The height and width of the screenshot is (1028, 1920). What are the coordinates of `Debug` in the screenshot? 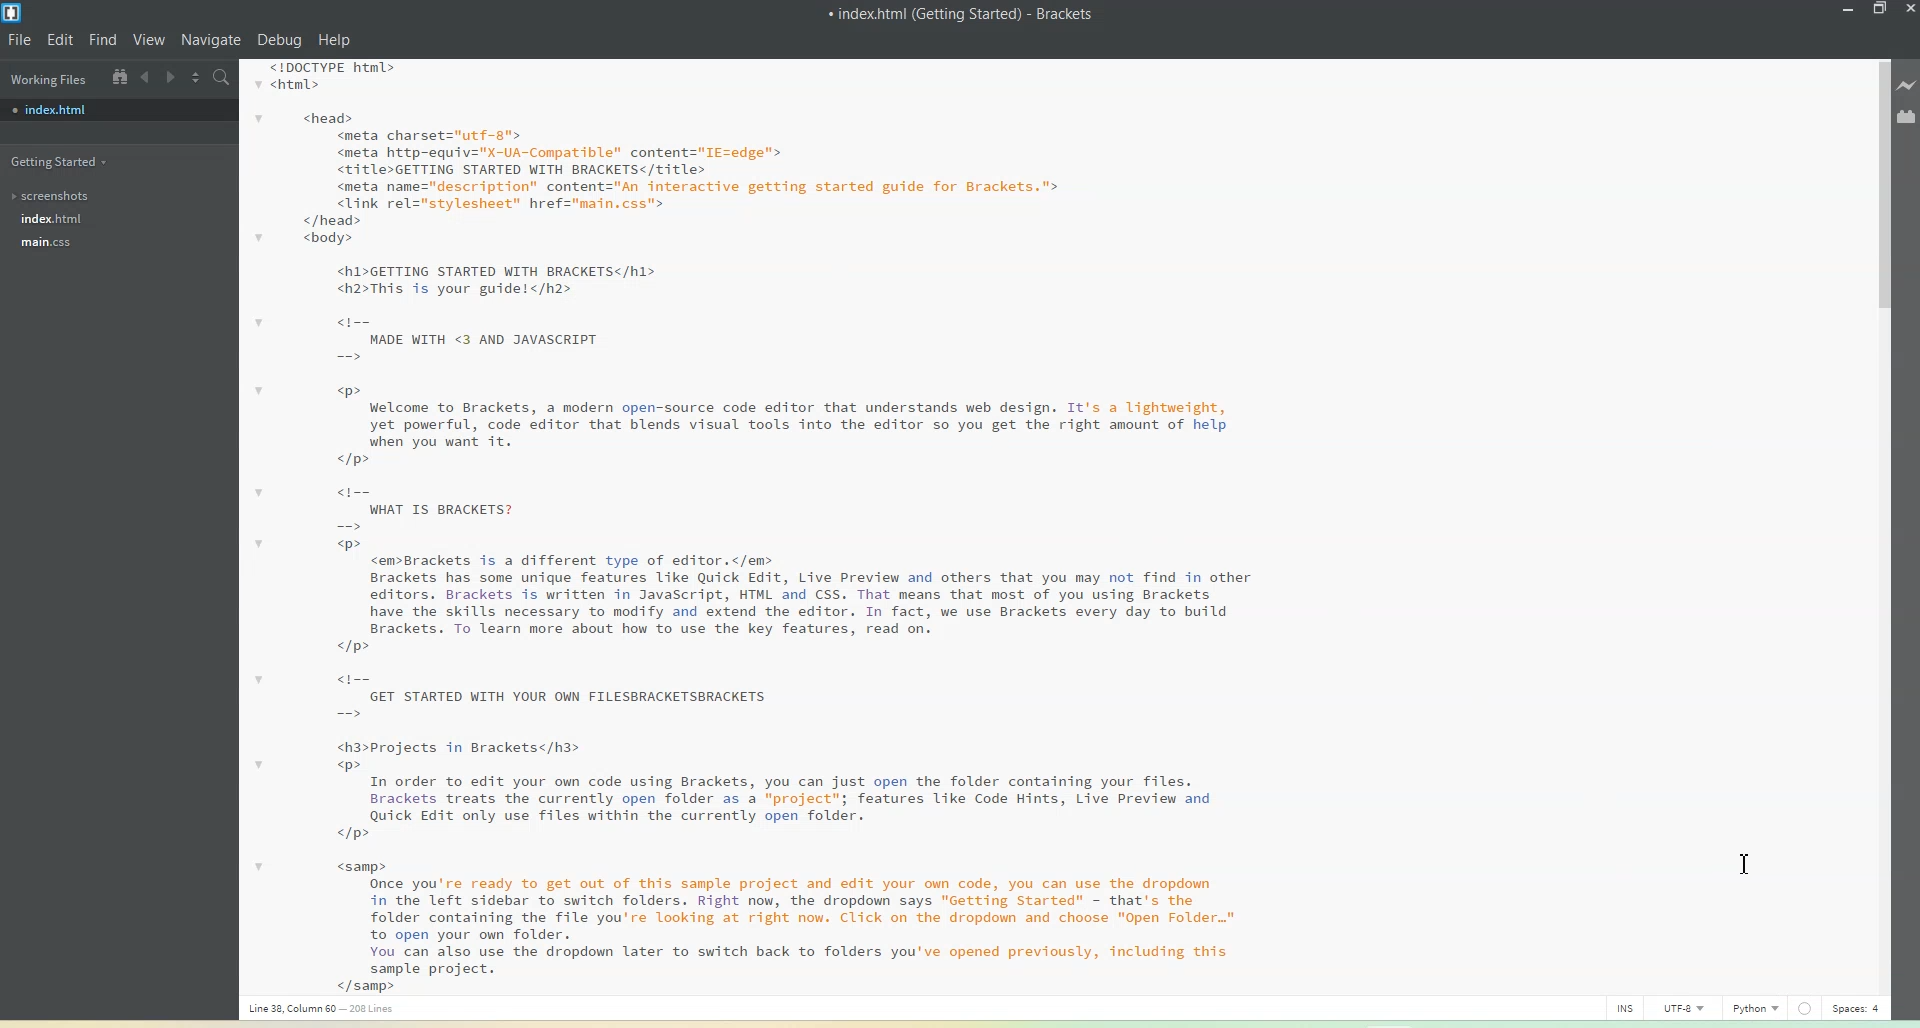 It's located at (280, 40).